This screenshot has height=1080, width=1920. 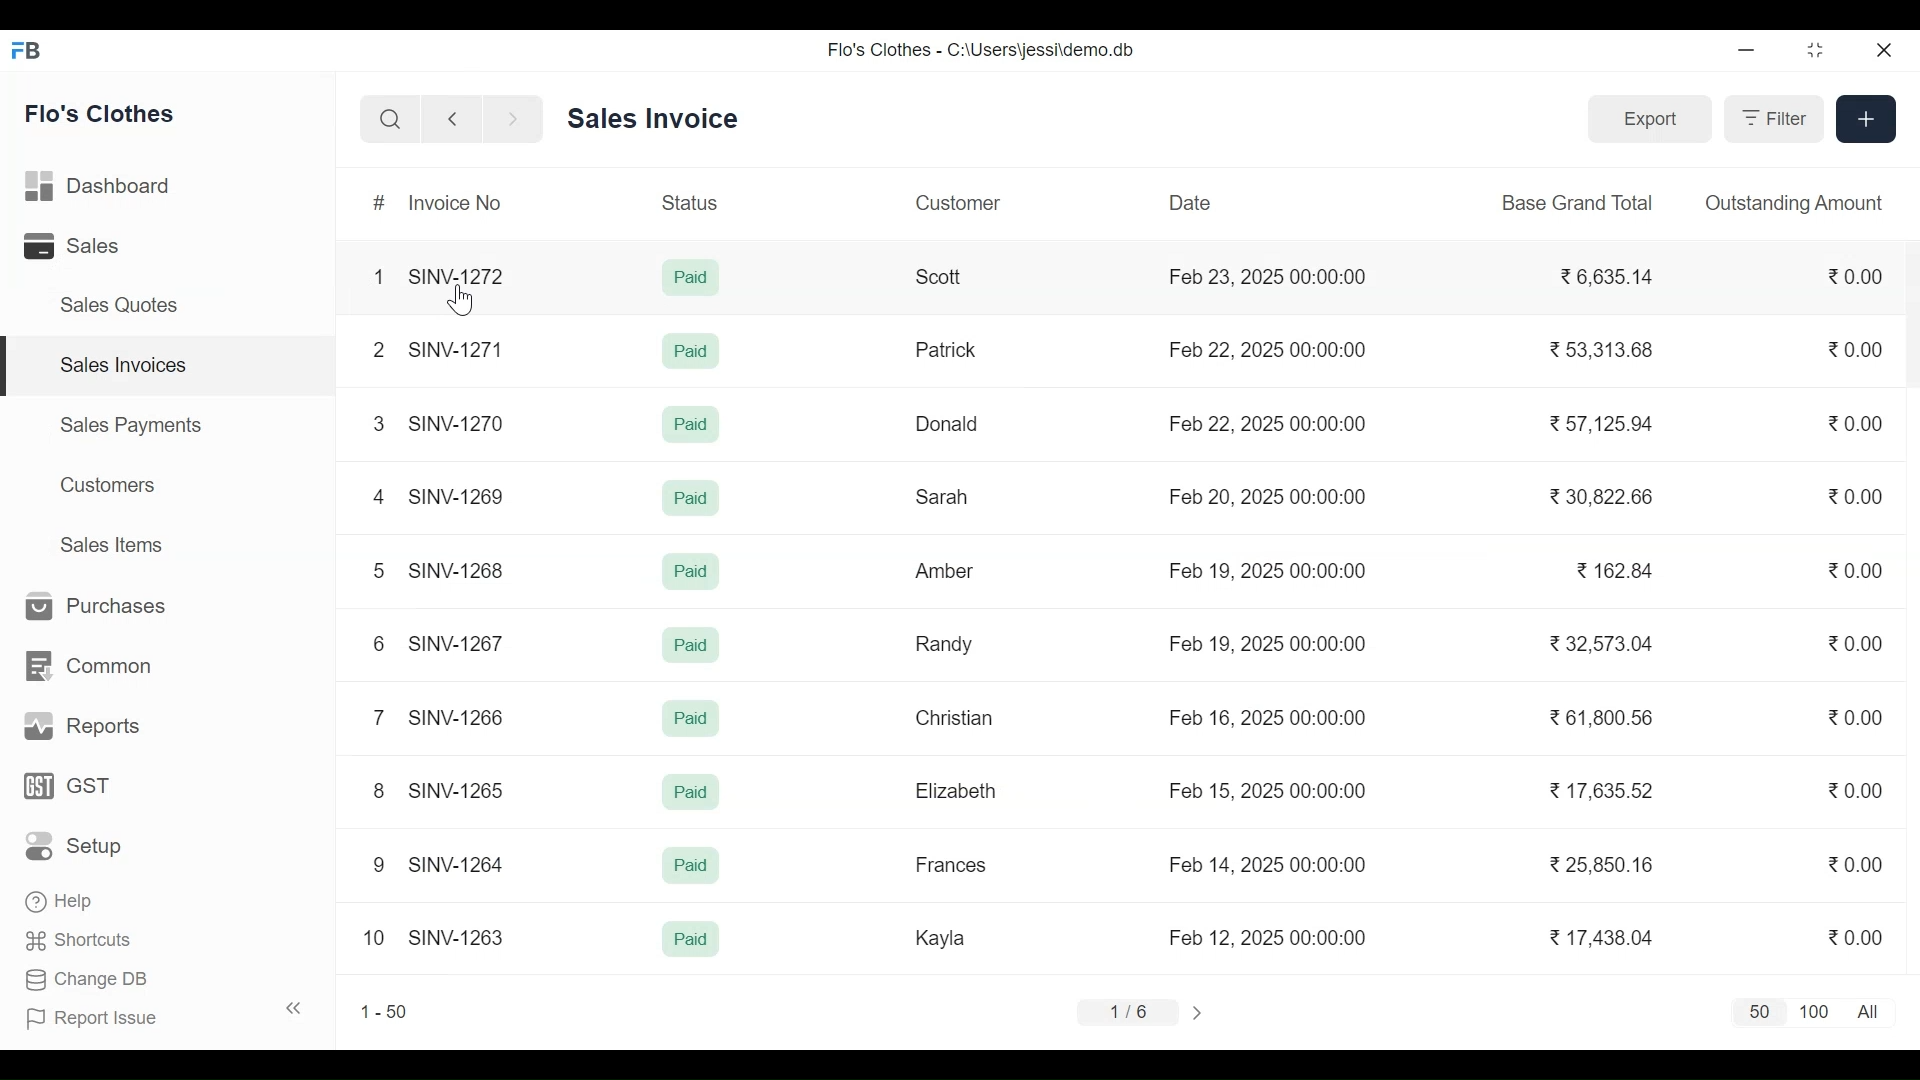 What do you see at coordinates (1818, 52) in the screenshot?
I see `Restore` at bounding box center [1818, 52].